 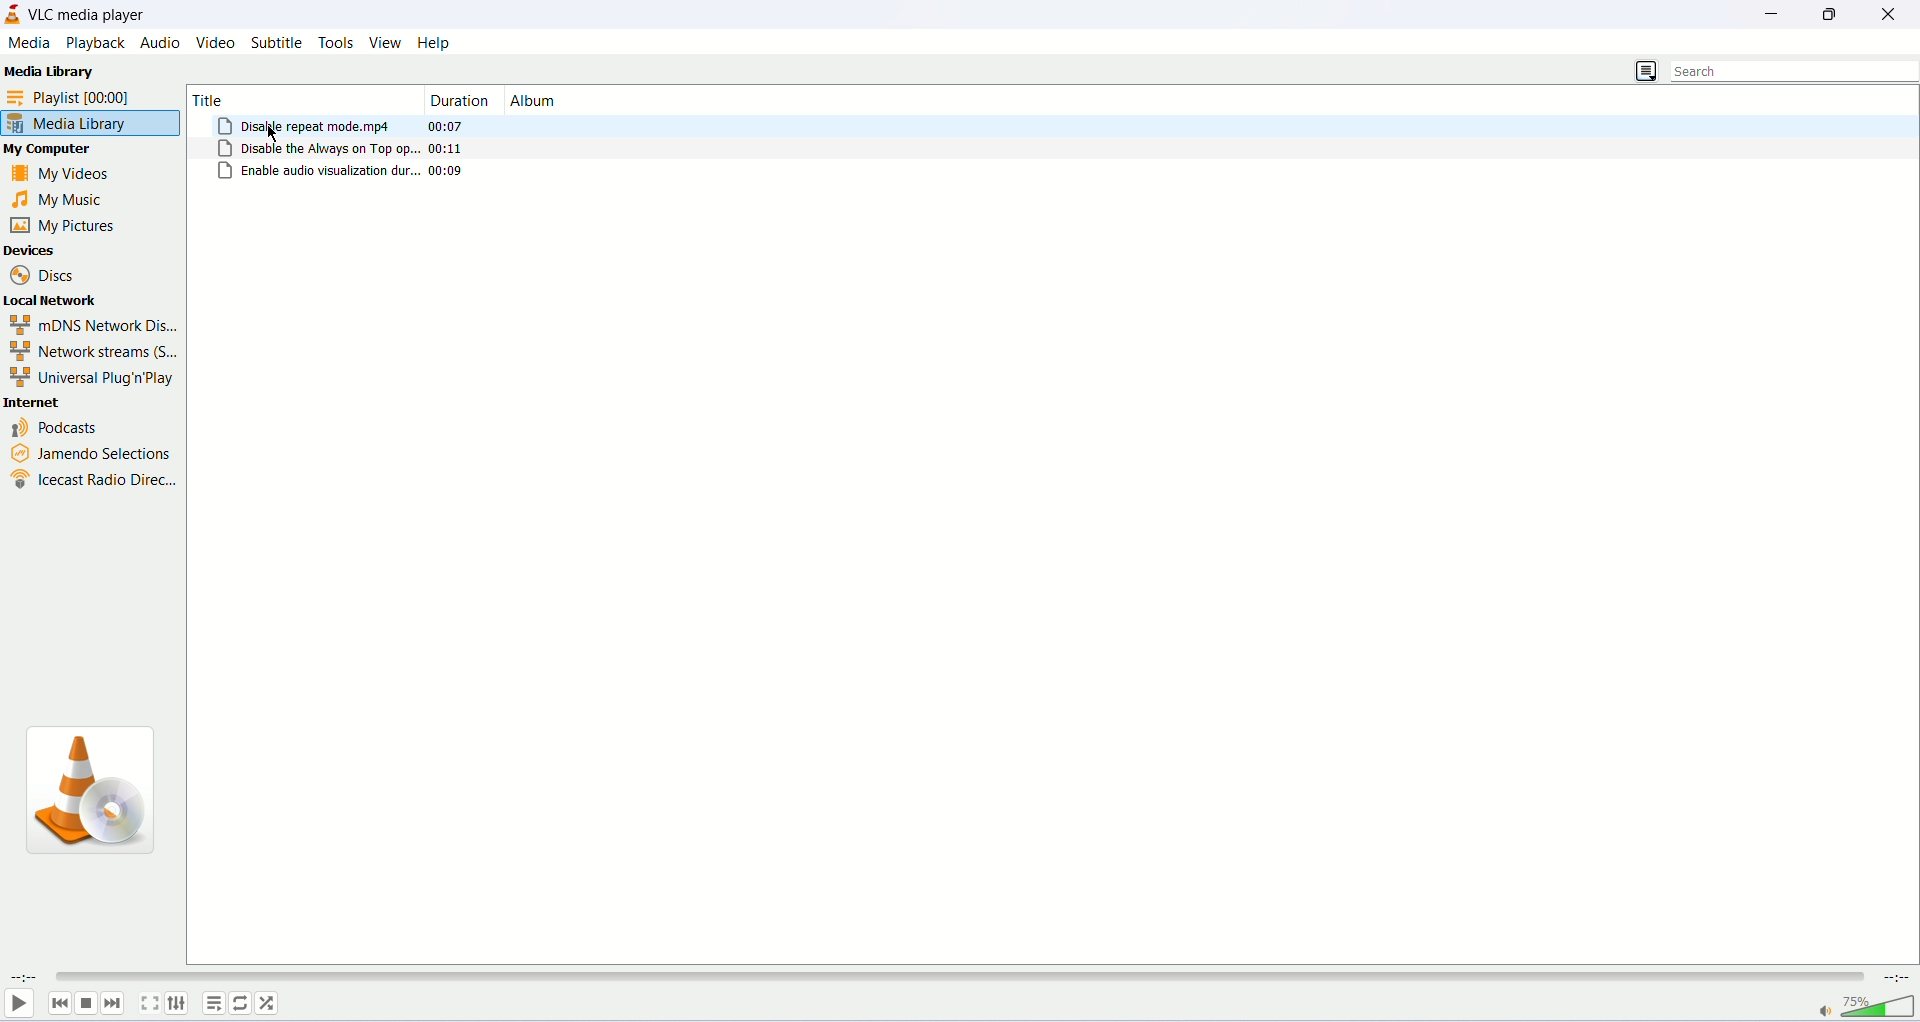 I want to click on media library, so click(x=91, y=125).